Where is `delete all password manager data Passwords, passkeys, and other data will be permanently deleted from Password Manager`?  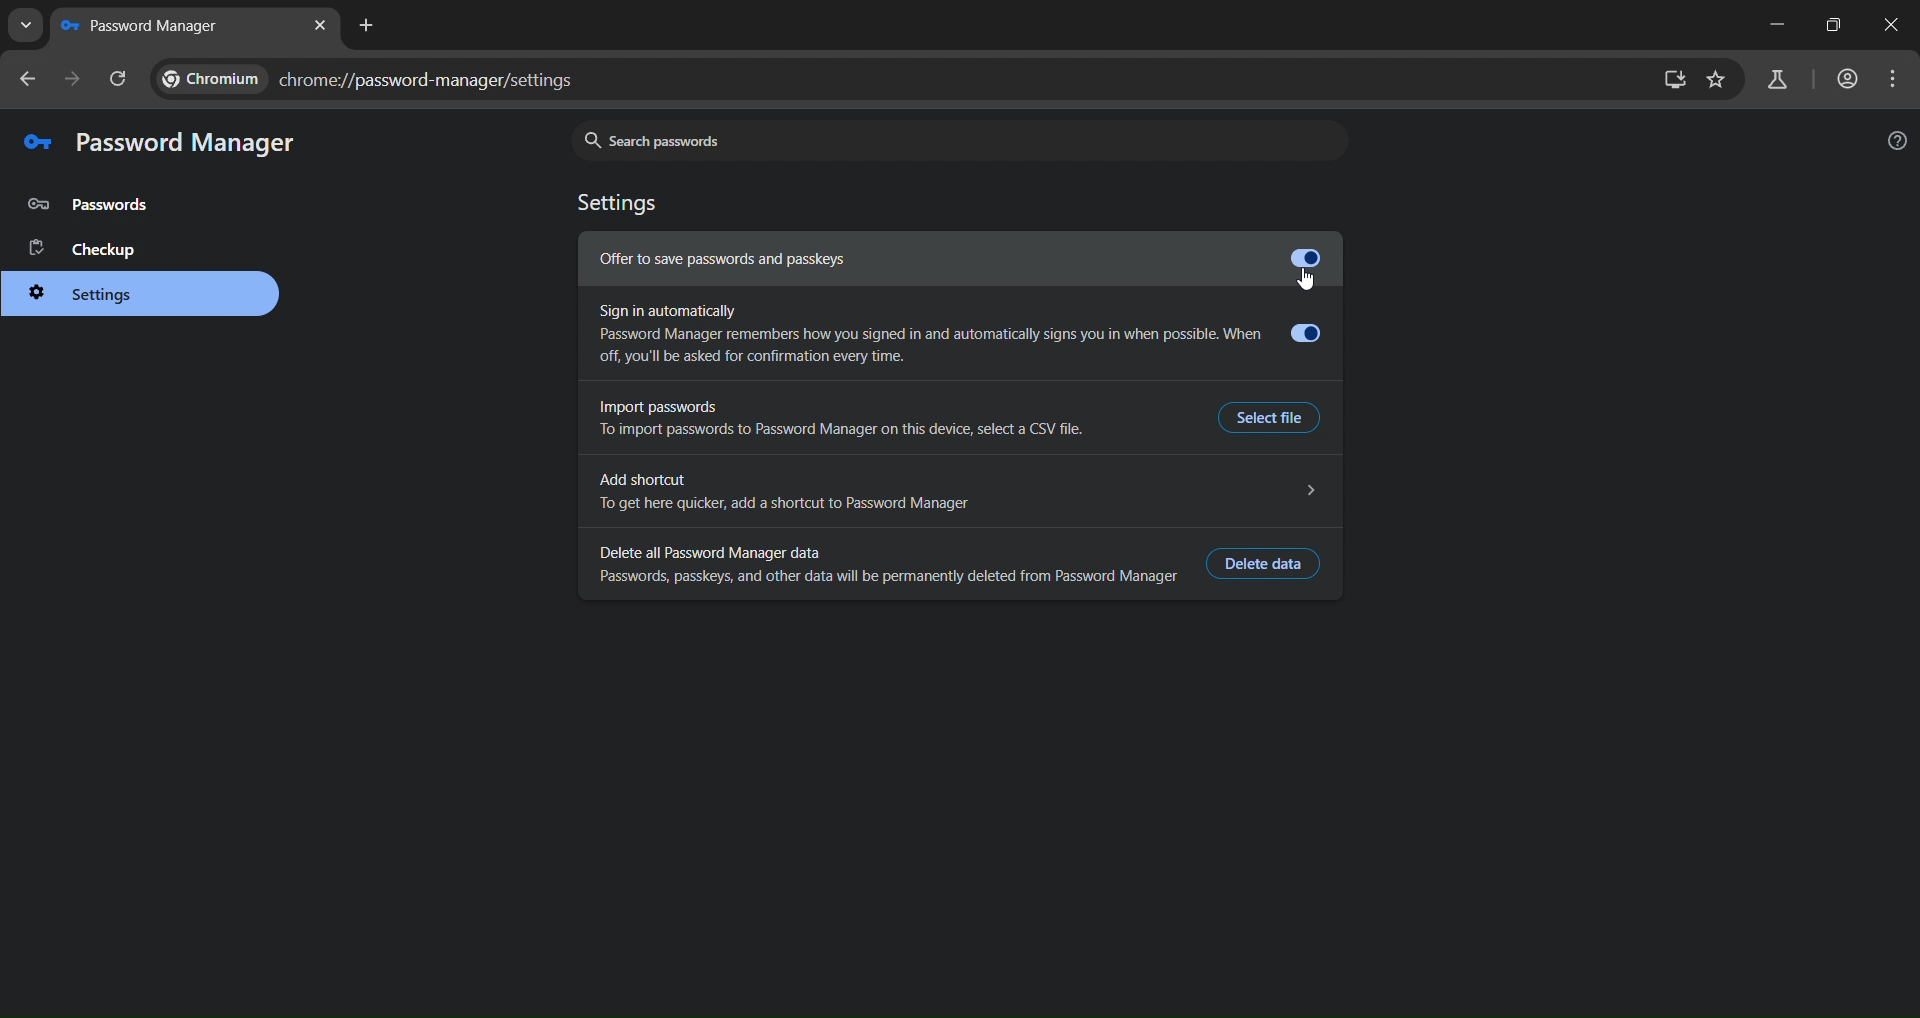 delete all password manager data Passwords, passkeys, and other data will be permanently deleted from Password Manager is located at coordinates (883, 558).